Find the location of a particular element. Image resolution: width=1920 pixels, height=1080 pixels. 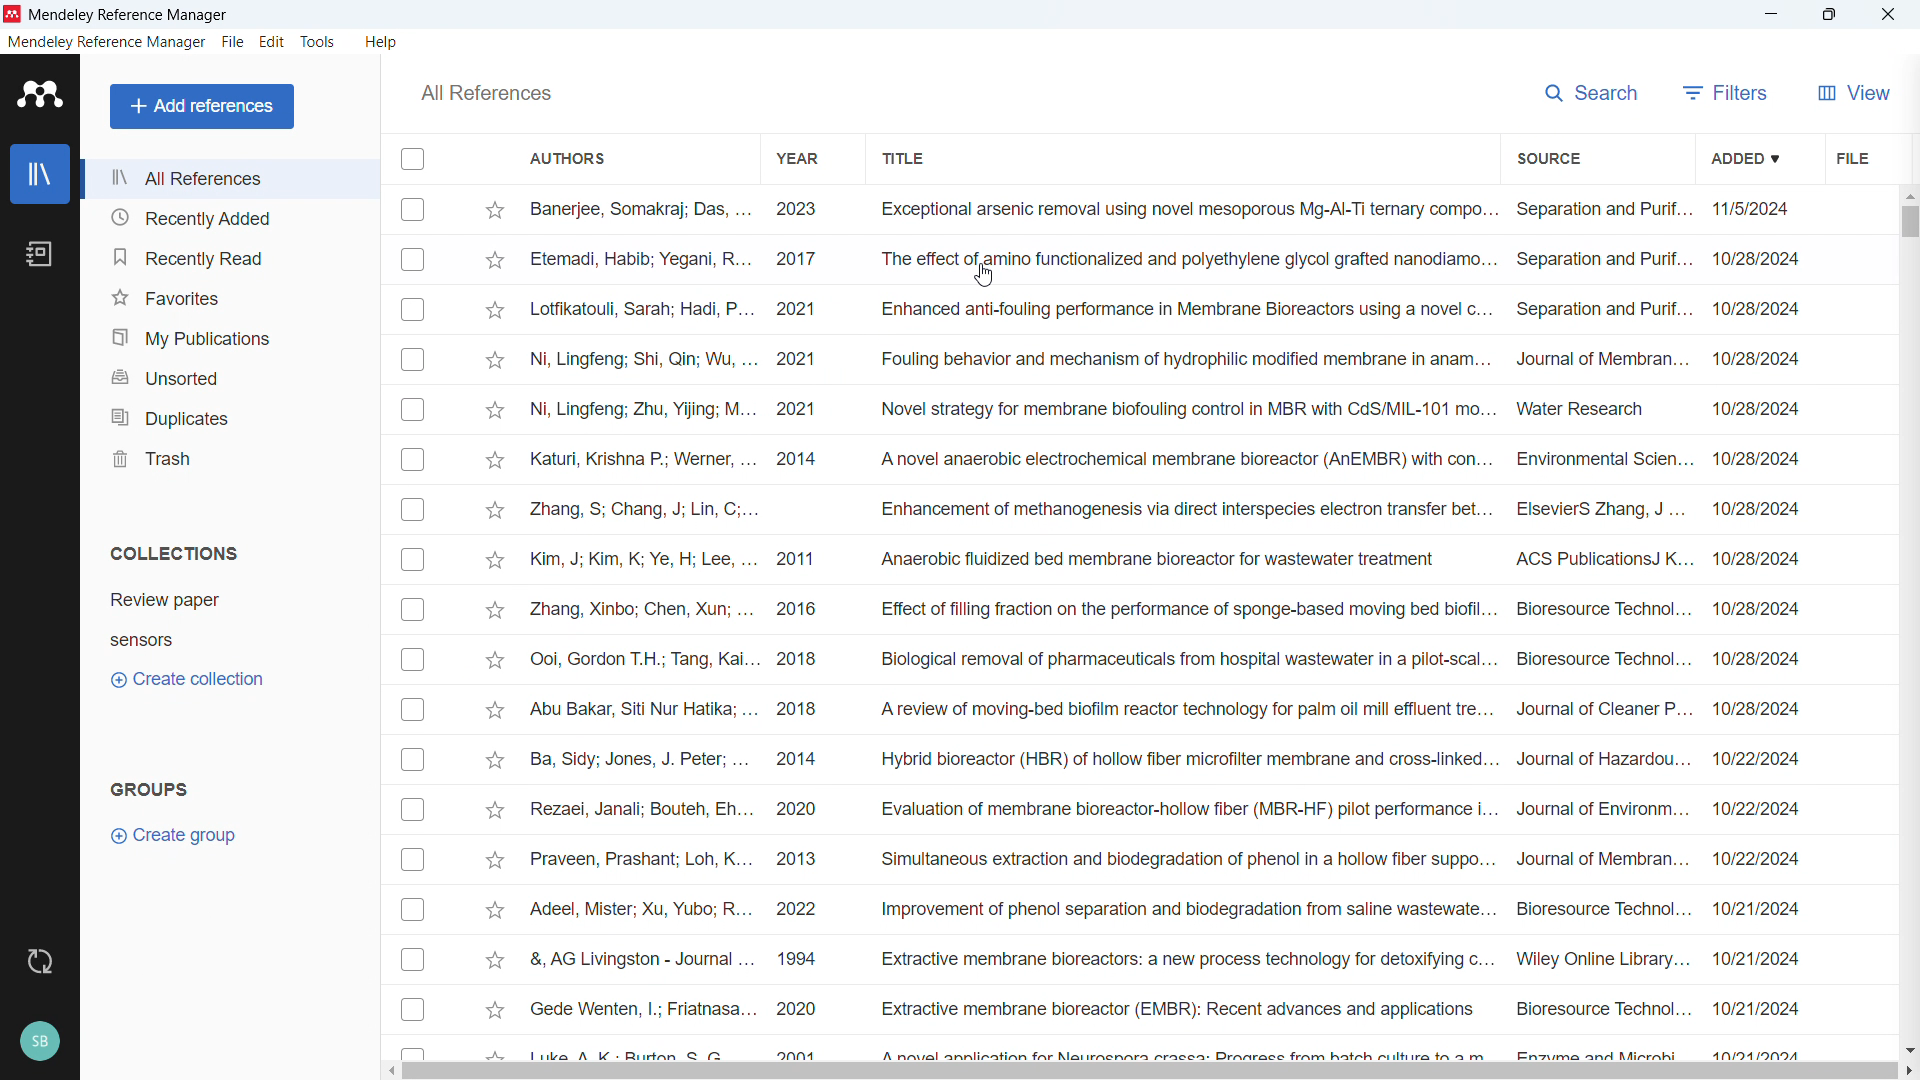

file is located at coordinates (233, 42).